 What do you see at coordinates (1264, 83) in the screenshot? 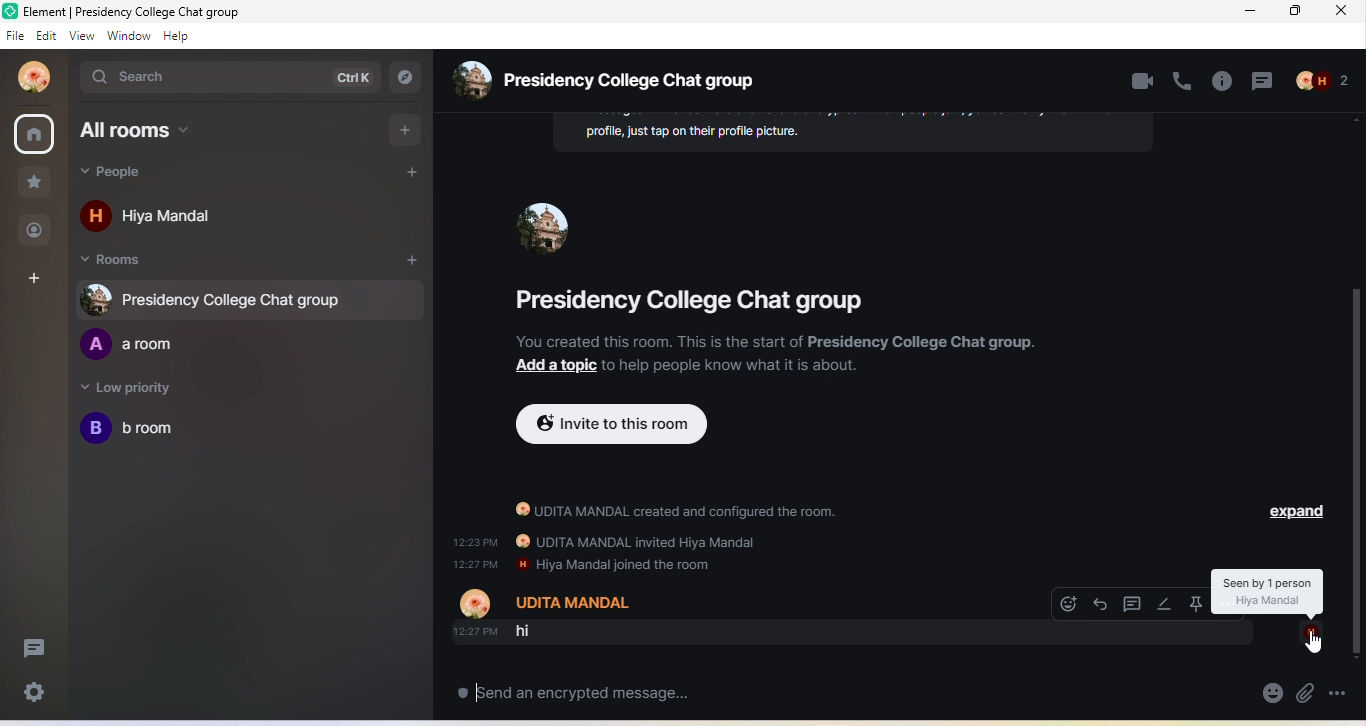
I see `thread` at bounding box center [1264, 83].